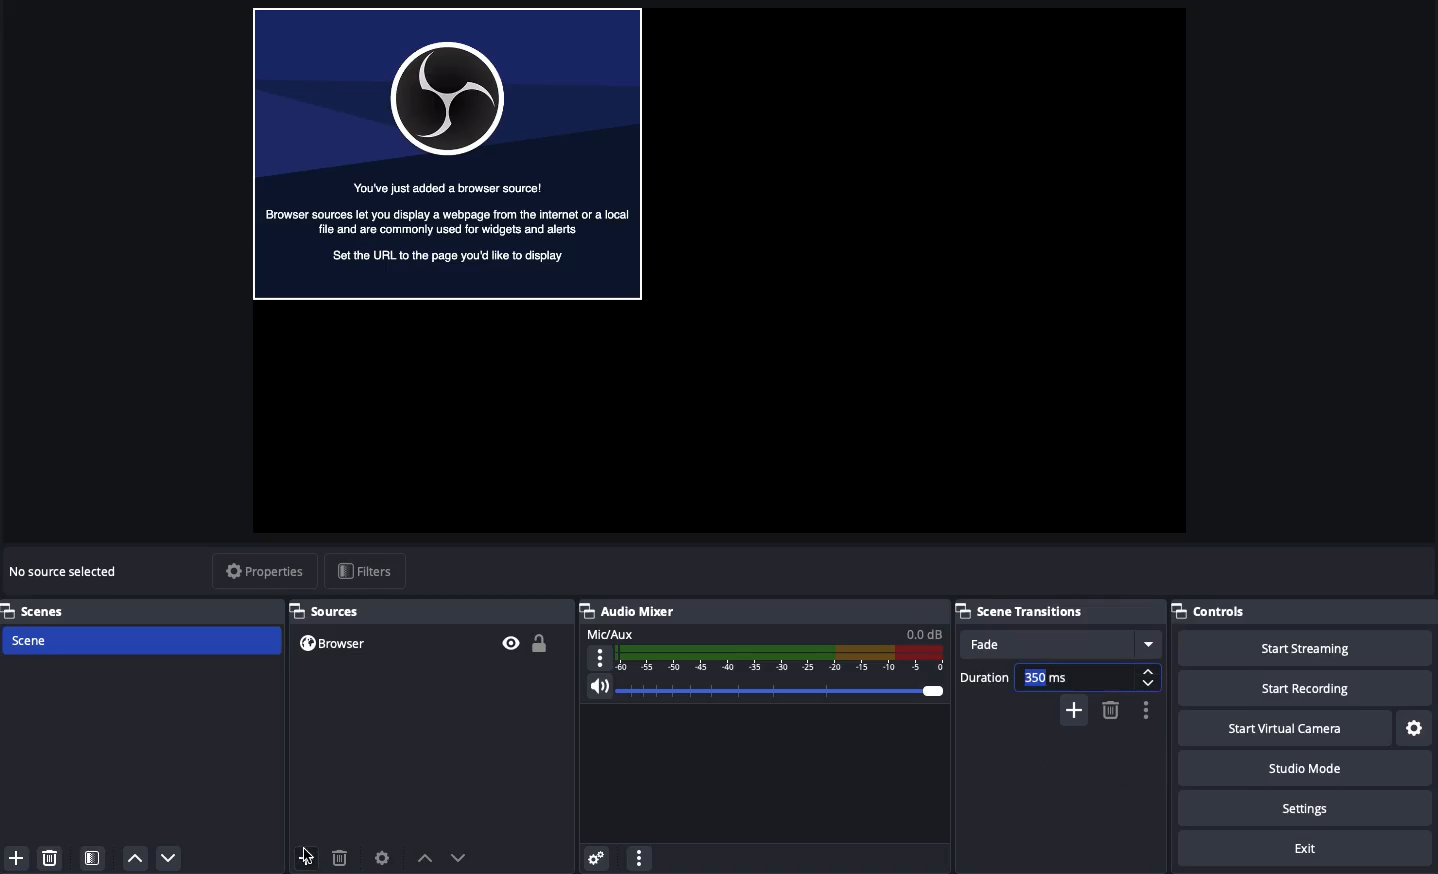 This screenshot has width=1438, height=874. I want to click on Settings, so click(1306, 809).